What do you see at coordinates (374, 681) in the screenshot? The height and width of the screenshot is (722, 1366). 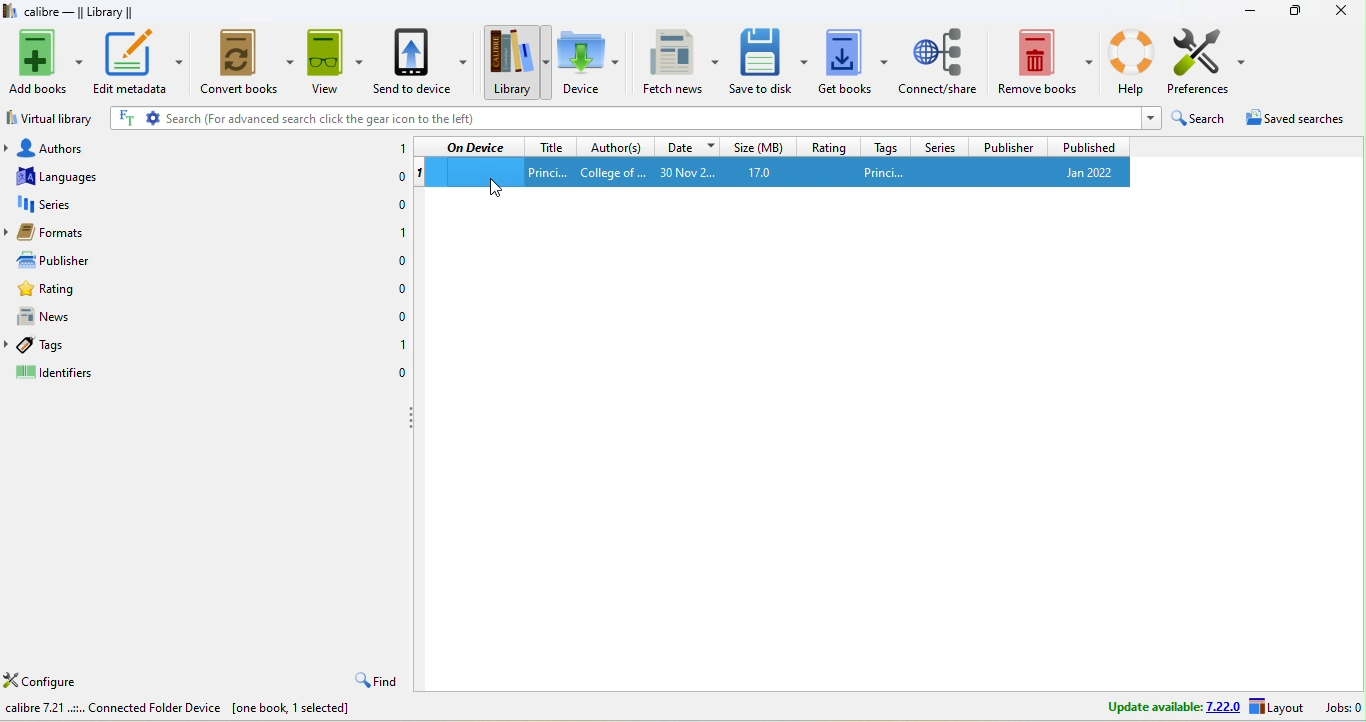 I see `find` at bounding box center [374, 681].